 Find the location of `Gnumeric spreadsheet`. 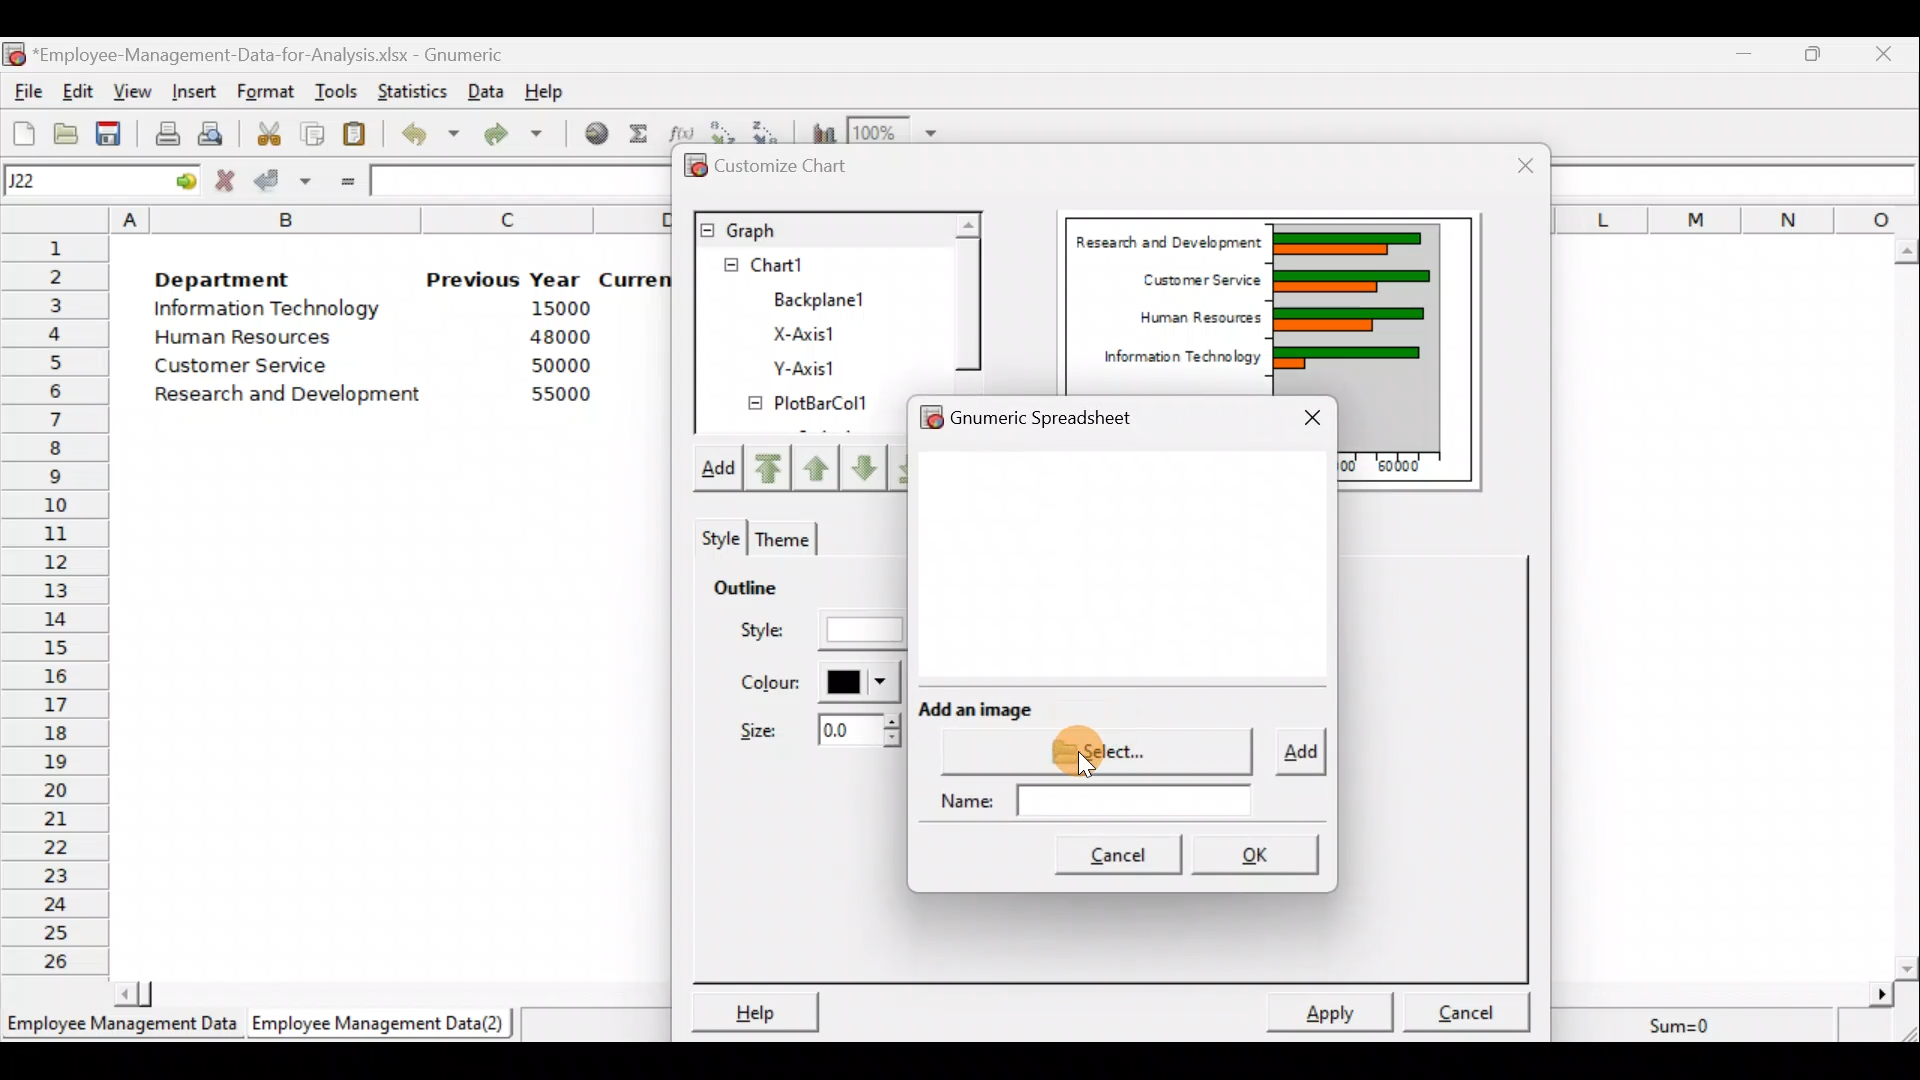

Gnumeric spreadsheet is located at coordinates (1067, 413).